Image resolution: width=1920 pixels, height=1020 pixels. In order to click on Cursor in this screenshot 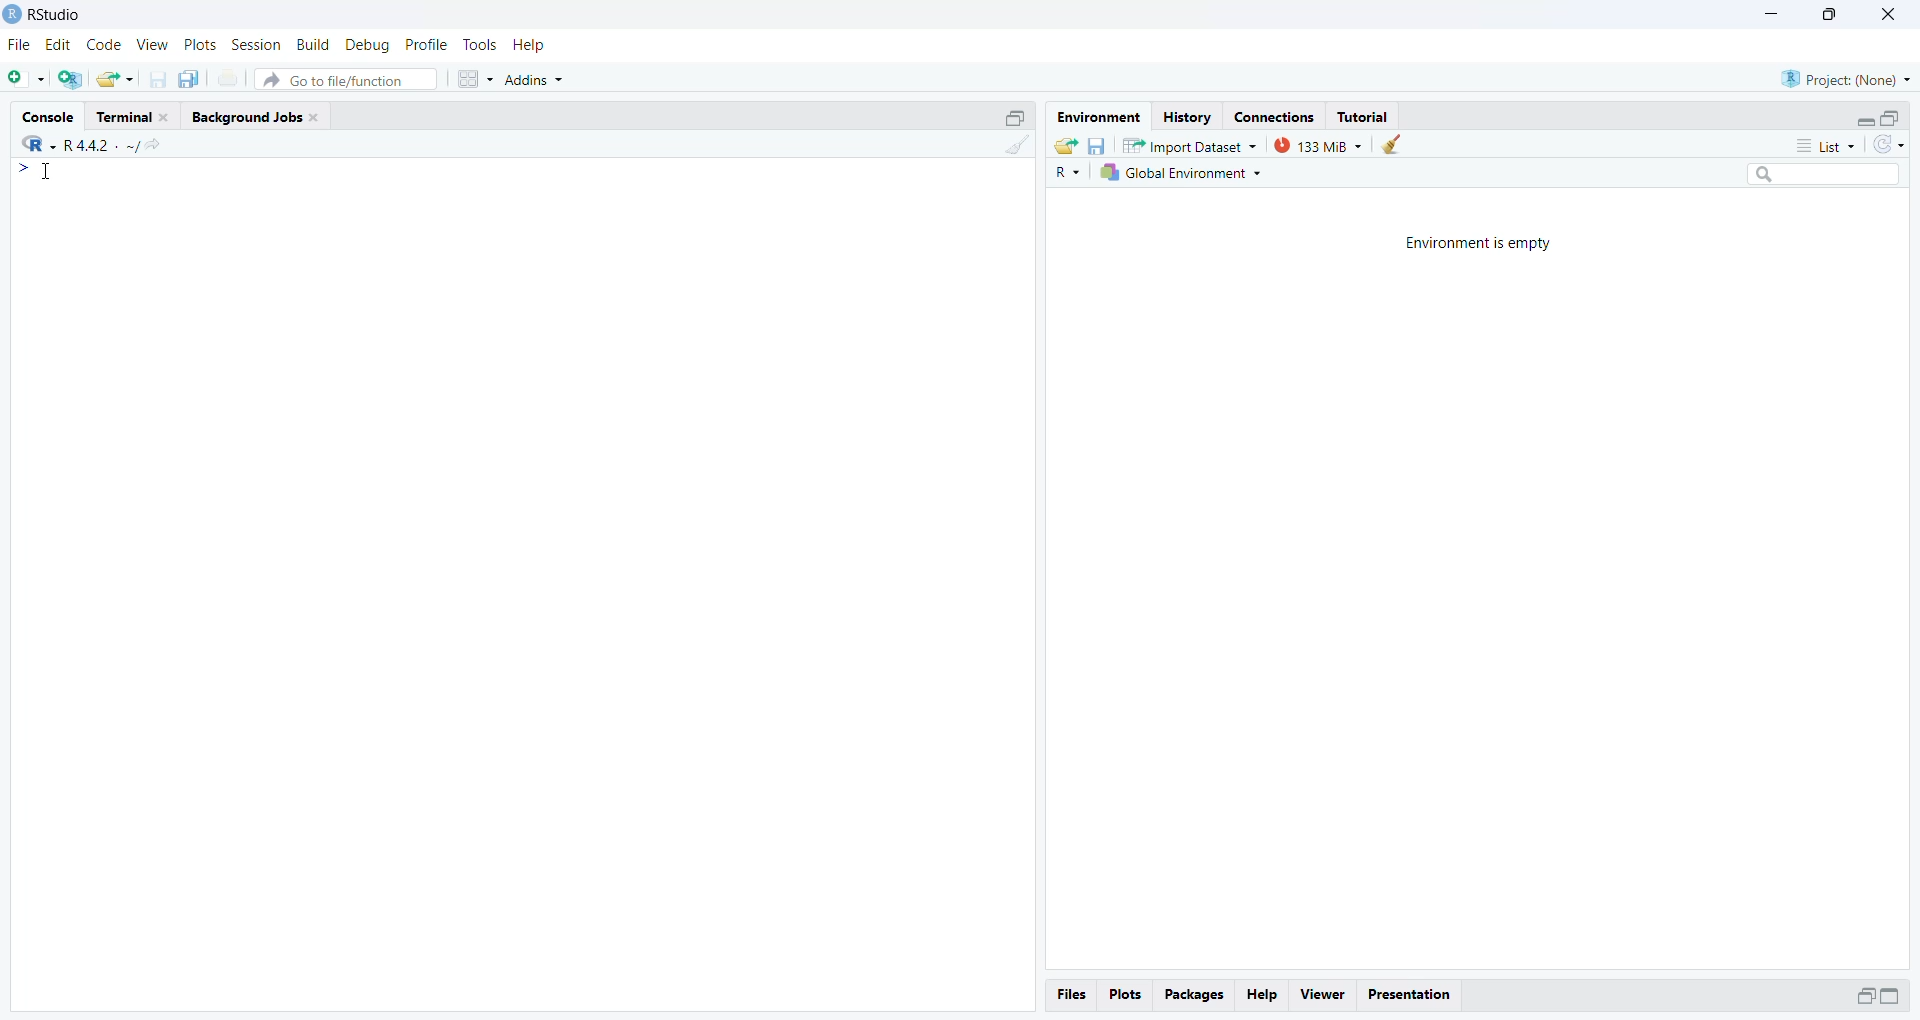, I will do `click(53, 172)`.